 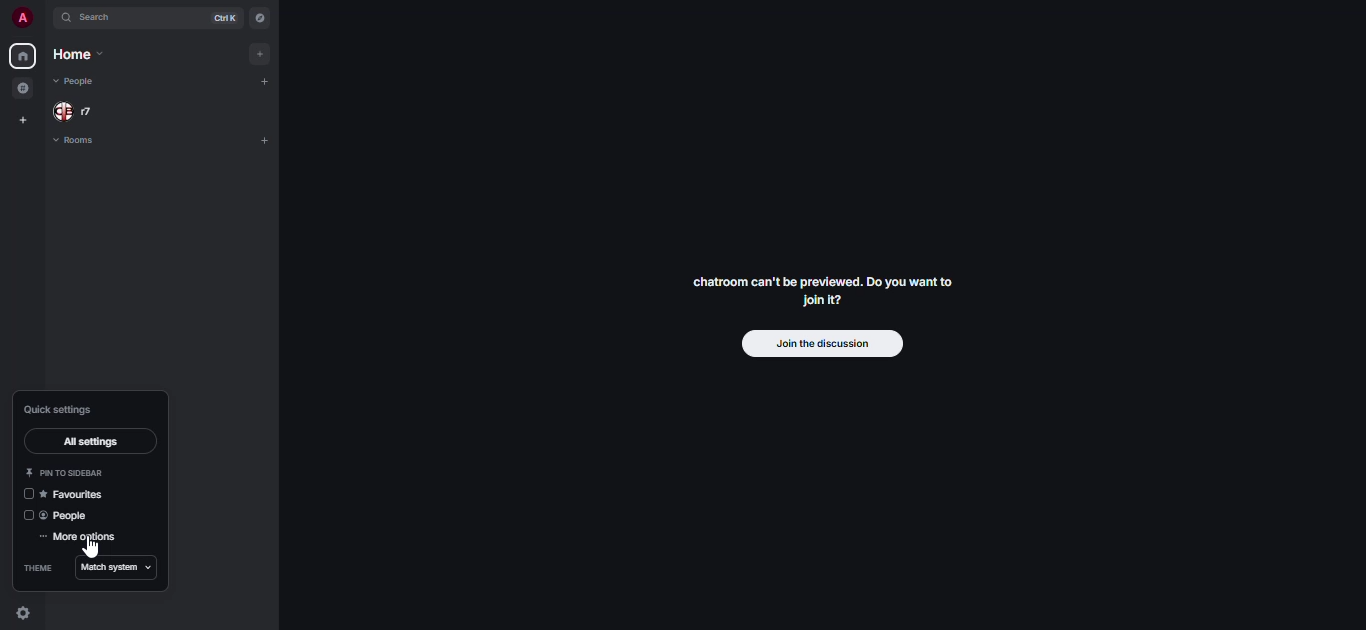 I want to click on add, so click(x=265, y=81).